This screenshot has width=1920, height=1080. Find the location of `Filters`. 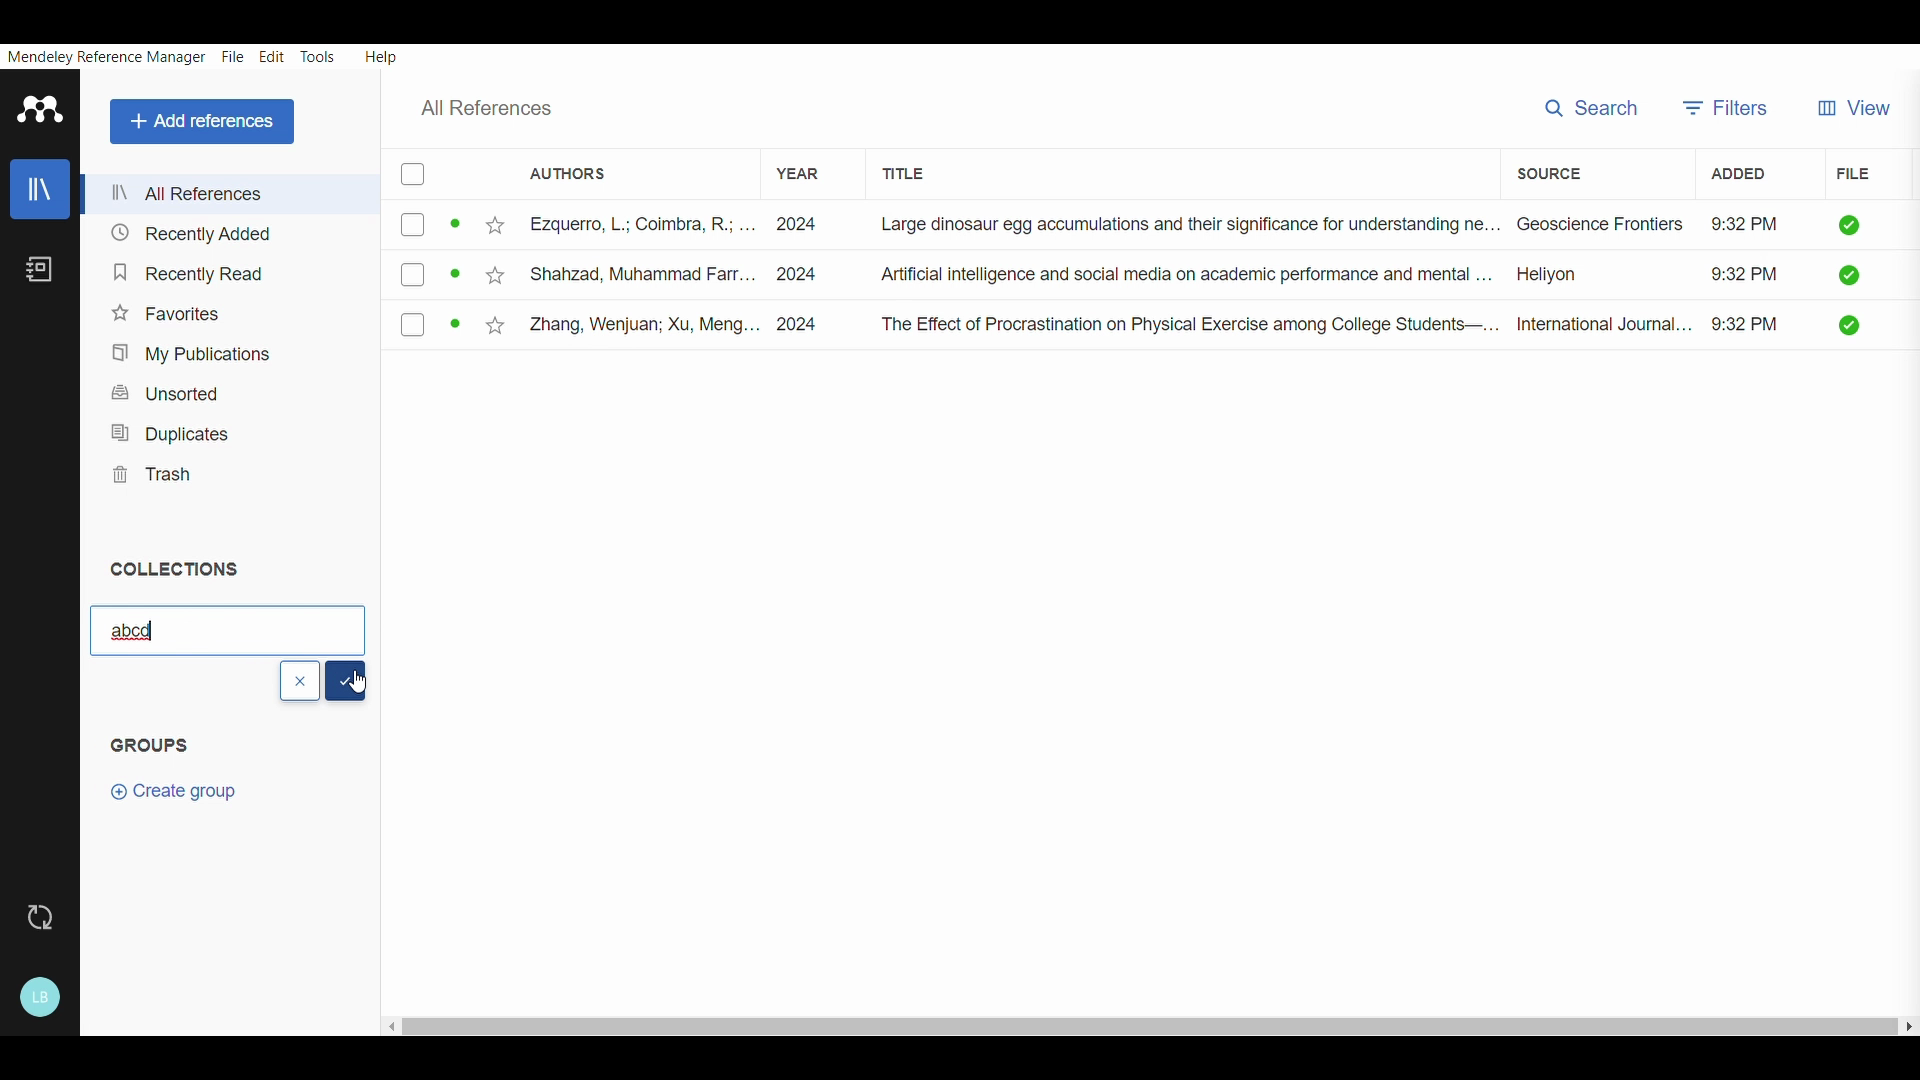

Filters is located at coordinates (1728, 103).